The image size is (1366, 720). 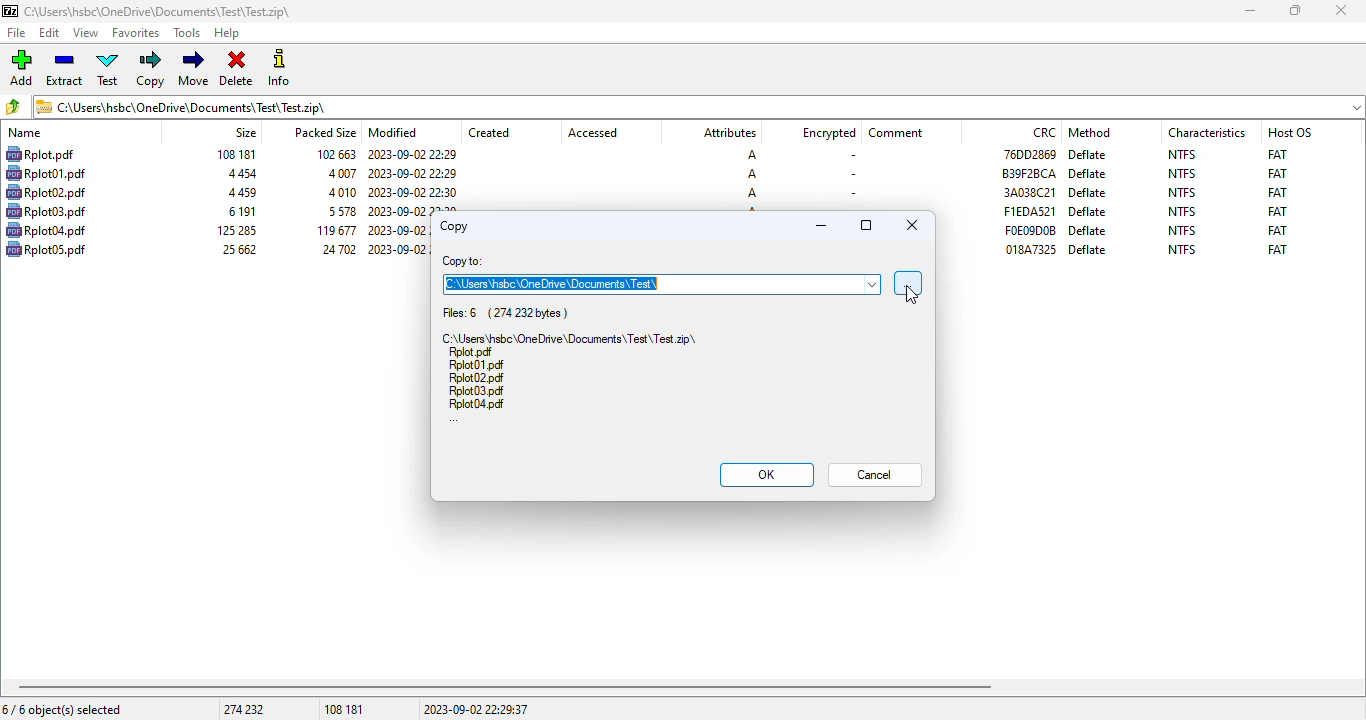 I want to click on info, so click(x=279, y=67).